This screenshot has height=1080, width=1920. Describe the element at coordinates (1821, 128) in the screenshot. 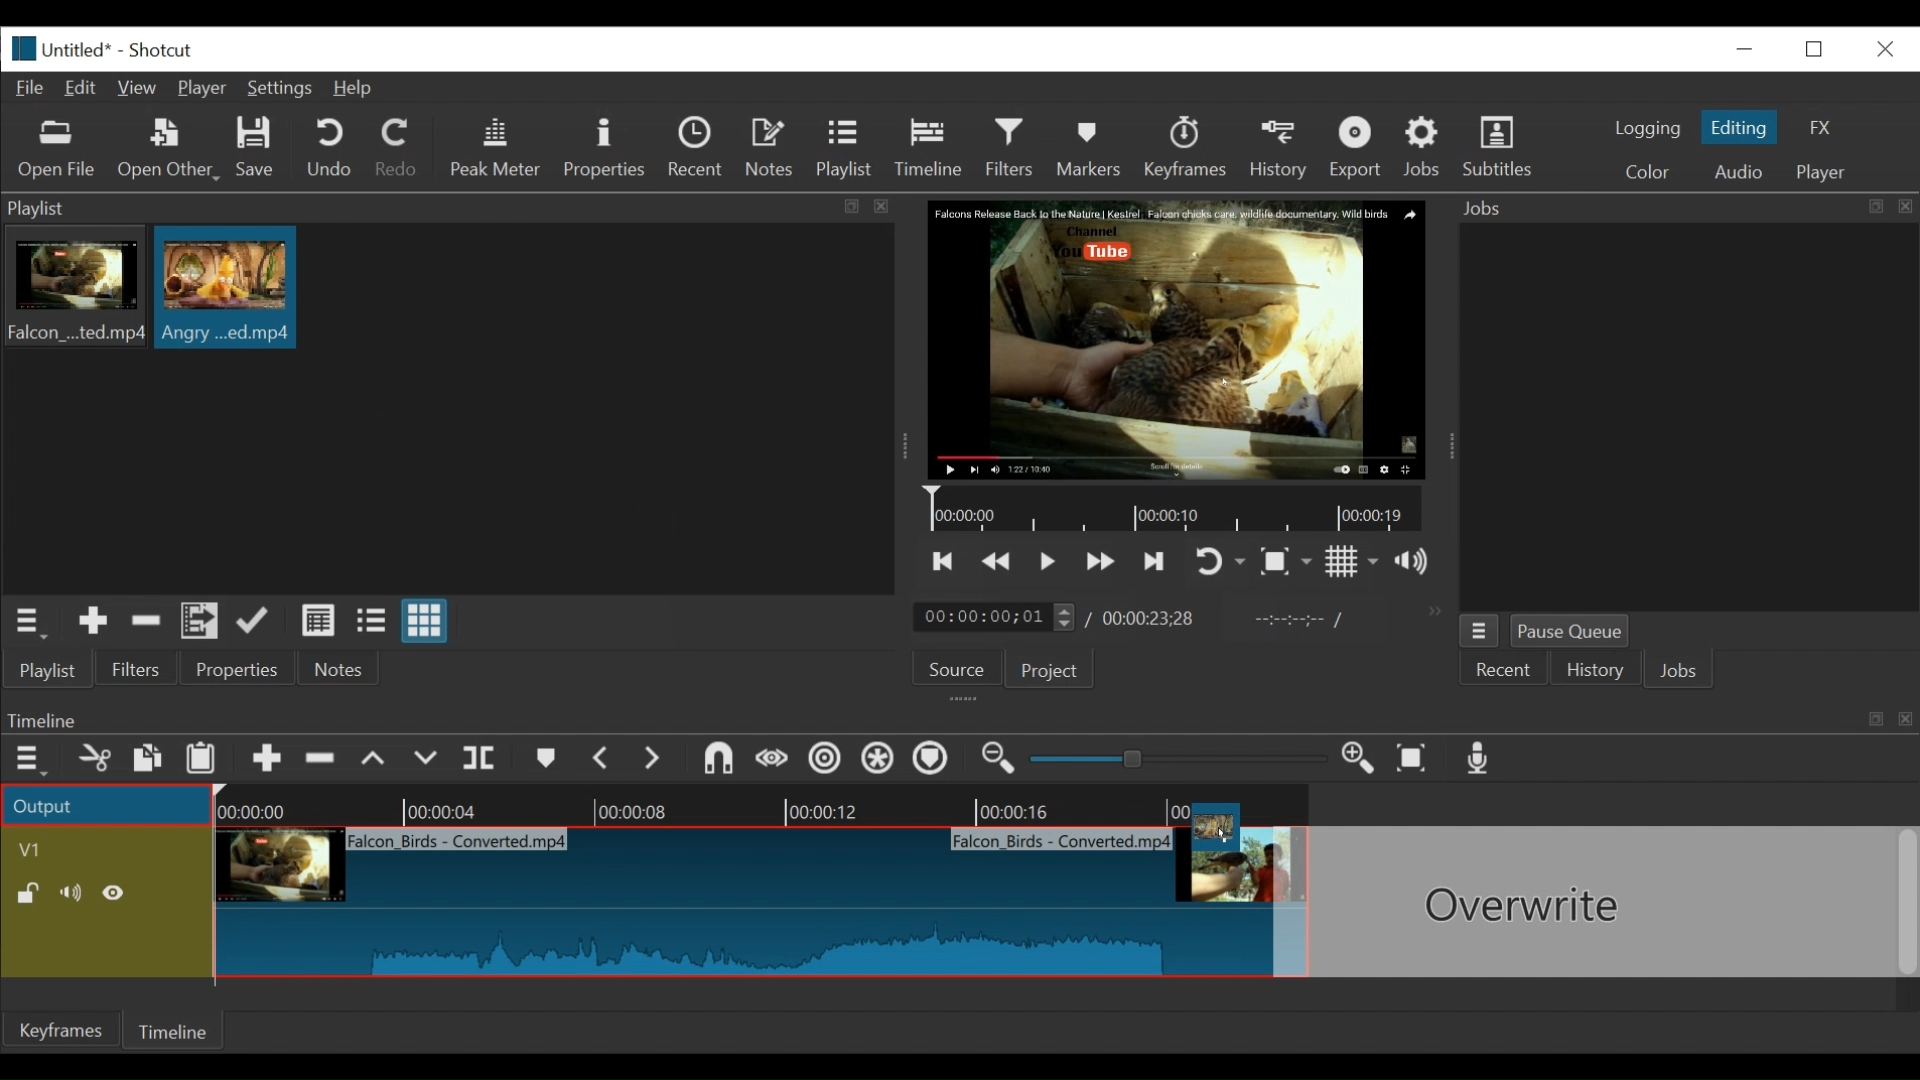

I see `FX` at that location.